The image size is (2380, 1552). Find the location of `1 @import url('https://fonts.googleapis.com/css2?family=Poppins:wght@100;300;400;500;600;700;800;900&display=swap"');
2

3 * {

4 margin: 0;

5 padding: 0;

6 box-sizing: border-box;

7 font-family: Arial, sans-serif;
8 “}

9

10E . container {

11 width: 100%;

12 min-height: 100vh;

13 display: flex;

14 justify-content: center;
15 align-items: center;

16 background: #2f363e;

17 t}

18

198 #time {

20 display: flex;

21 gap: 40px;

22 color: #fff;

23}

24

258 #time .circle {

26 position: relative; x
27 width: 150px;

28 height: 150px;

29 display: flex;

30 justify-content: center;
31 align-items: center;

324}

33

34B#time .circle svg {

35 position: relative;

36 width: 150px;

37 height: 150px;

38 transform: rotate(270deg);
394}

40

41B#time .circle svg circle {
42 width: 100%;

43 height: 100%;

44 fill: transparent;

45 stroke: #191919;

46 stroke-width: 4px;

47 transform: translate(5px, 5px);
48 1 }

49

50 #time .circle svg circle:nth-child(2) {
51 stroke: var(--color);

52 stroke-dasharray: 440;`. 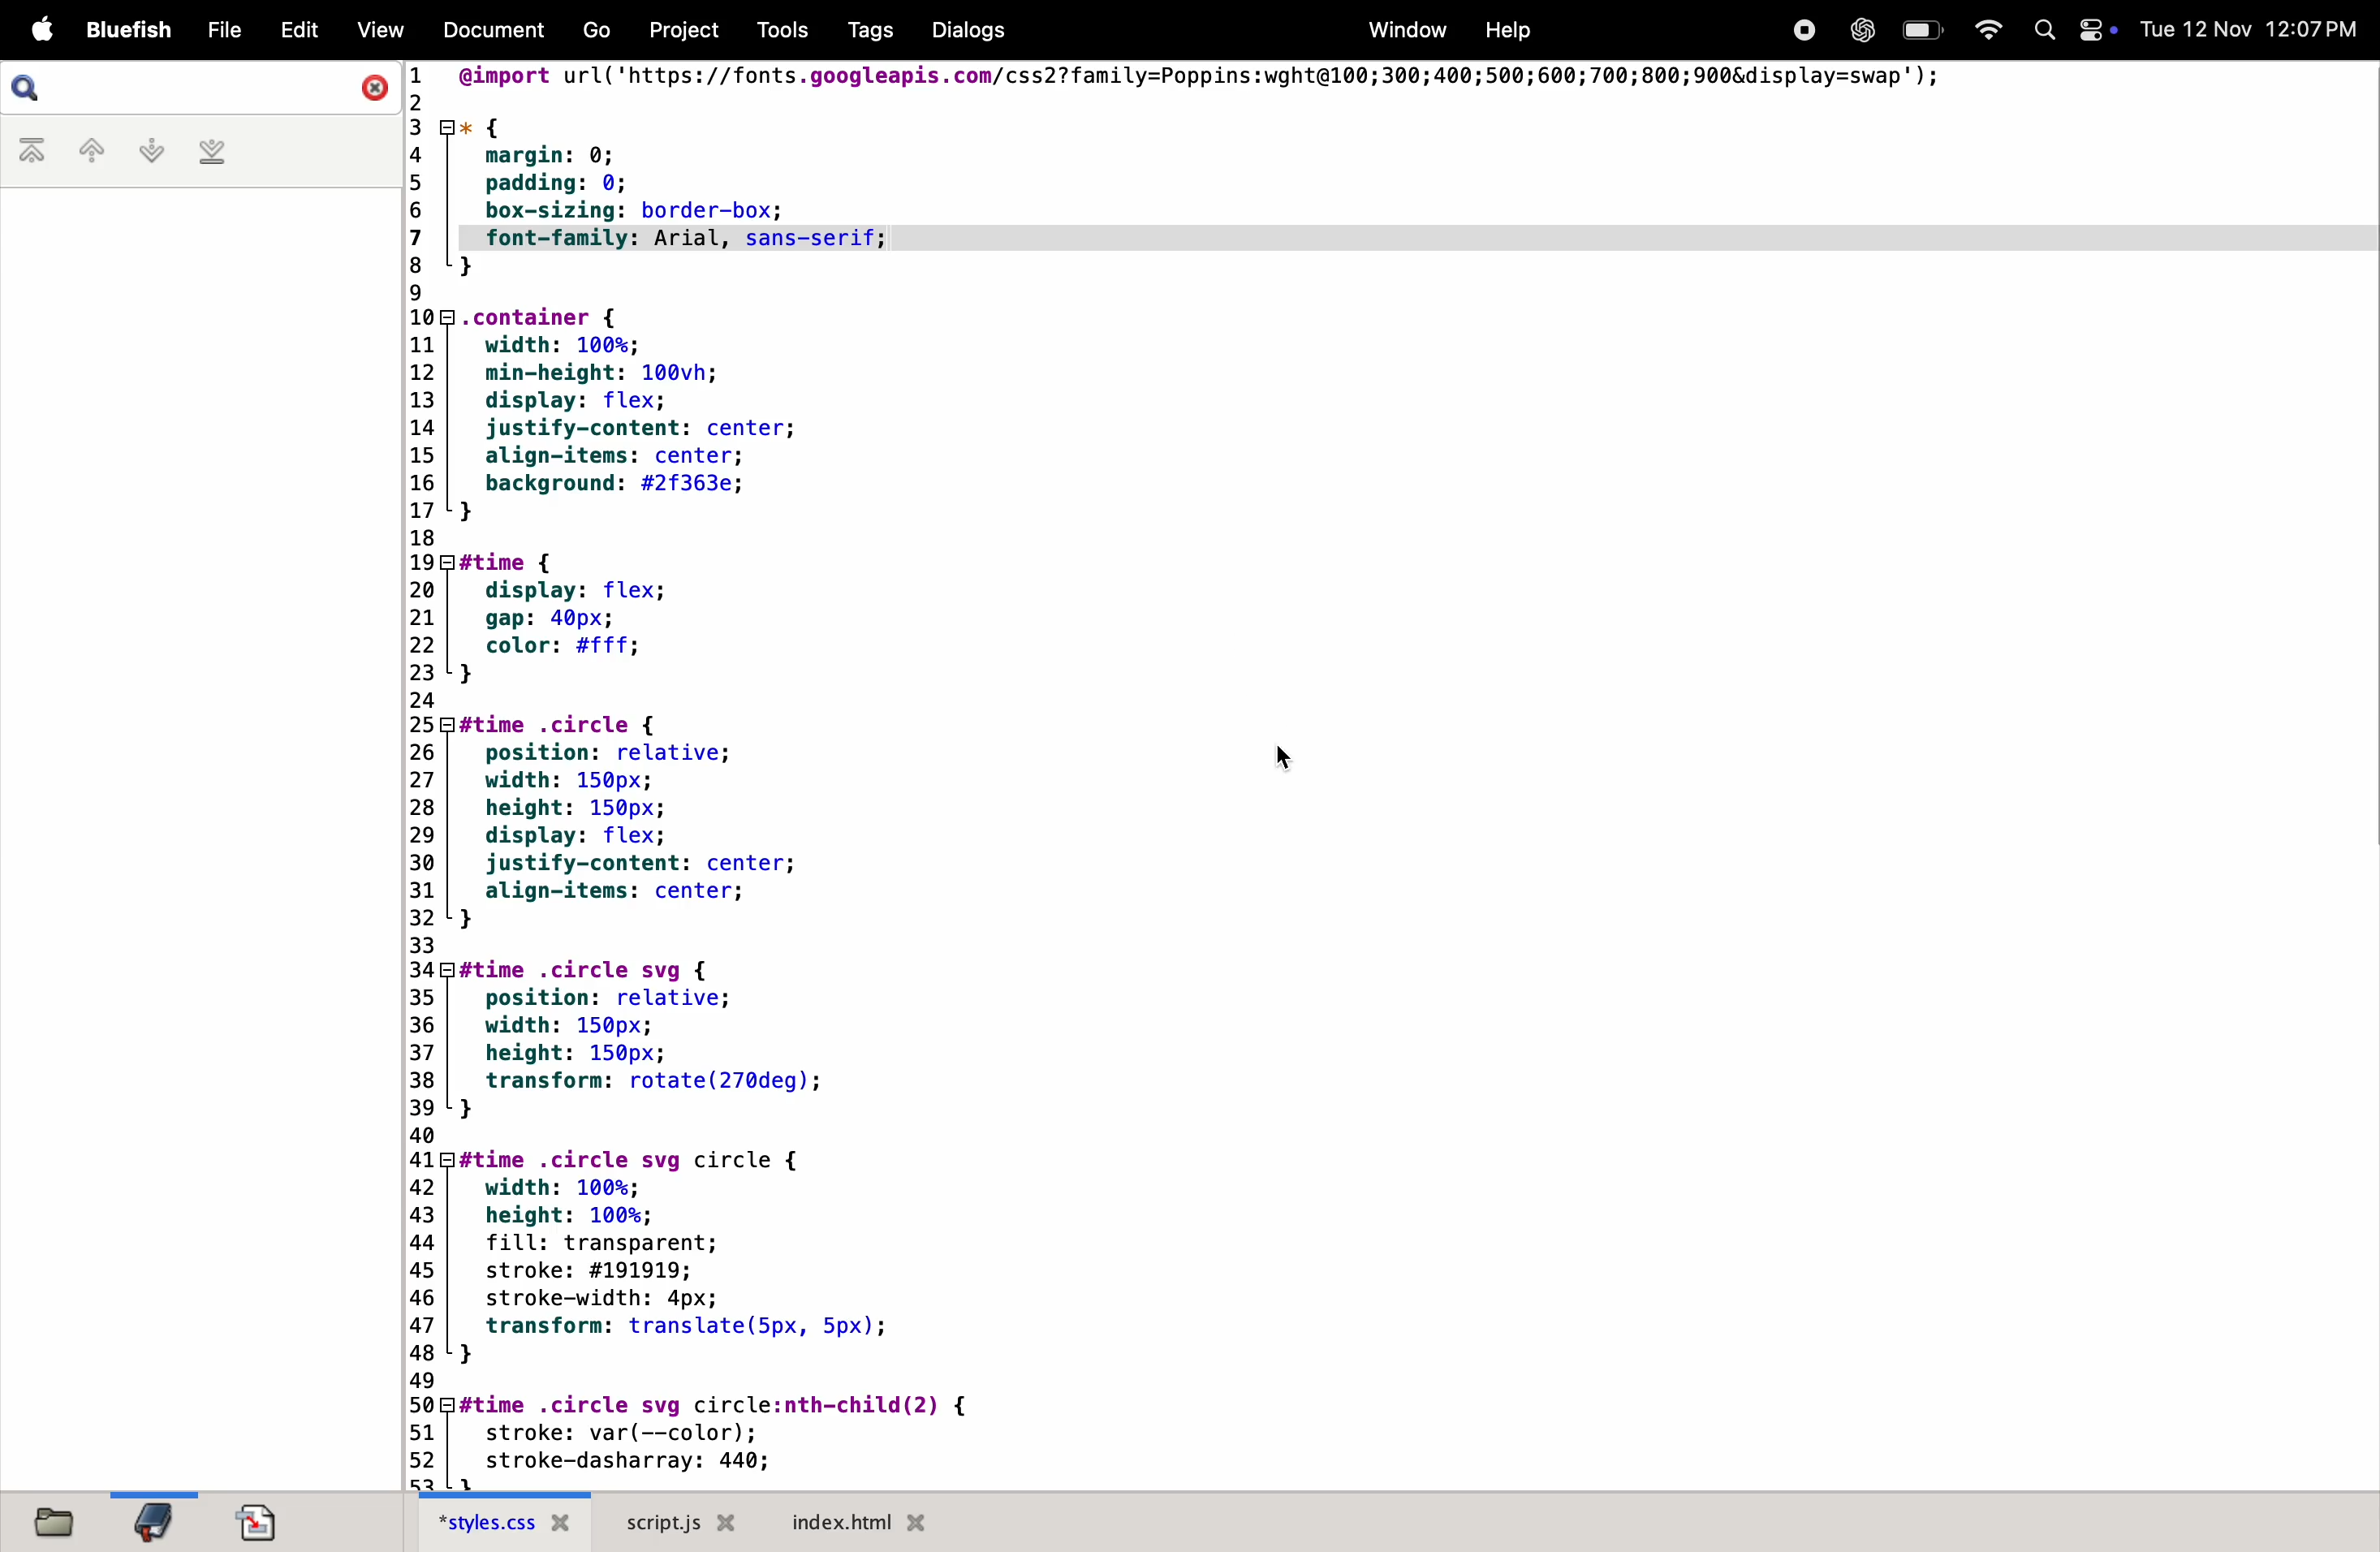

1 @import url('https://fonts.googleapis.com/css2?family=Poppins:wght@100;300;400;500;600;700;800;900&display=swap"');
2

3 * {

4 margin: 0;

5 padding: 0;

6 box-sizing: border-box;

7 font-family: Arial, sans-serif;
8 “}

9

10E . container {

11 width: 100%;

12 min-height: 100vh;

13 display: flex;

14 justify-content: center;
15 align-items: center;

16 background: #2f363e;

17 t}

18

198 #time {

20 display: flex;

21 gap: 40px;

22 color: #fff;

23}

24

258 #time .circle {

26 position: relative; x
27 width: 150px;

28 height: 150px;

29 display: flex;

30 justify-content: center;
31 align-items: center;

324}

33

34B#time .circle svg {

35 position: relative;

36 width: 150px;

37 height: 150px;

38 transform: rotate(270deg);
394}

40

41B#time .circle svg circle {
42 width: 100%;

43 height: 100%;

44 fill: transparent;

45 stroke: #191919;

46 stroke-width: 4px;

47 transform: translate(5px, 5px);
48 1 }

49

50 #time .circle svg circle:nth-child(2) {
51 stroke: var(--color);

52 stroke-dasharray: 440; is located at coordinates (1282, 774).